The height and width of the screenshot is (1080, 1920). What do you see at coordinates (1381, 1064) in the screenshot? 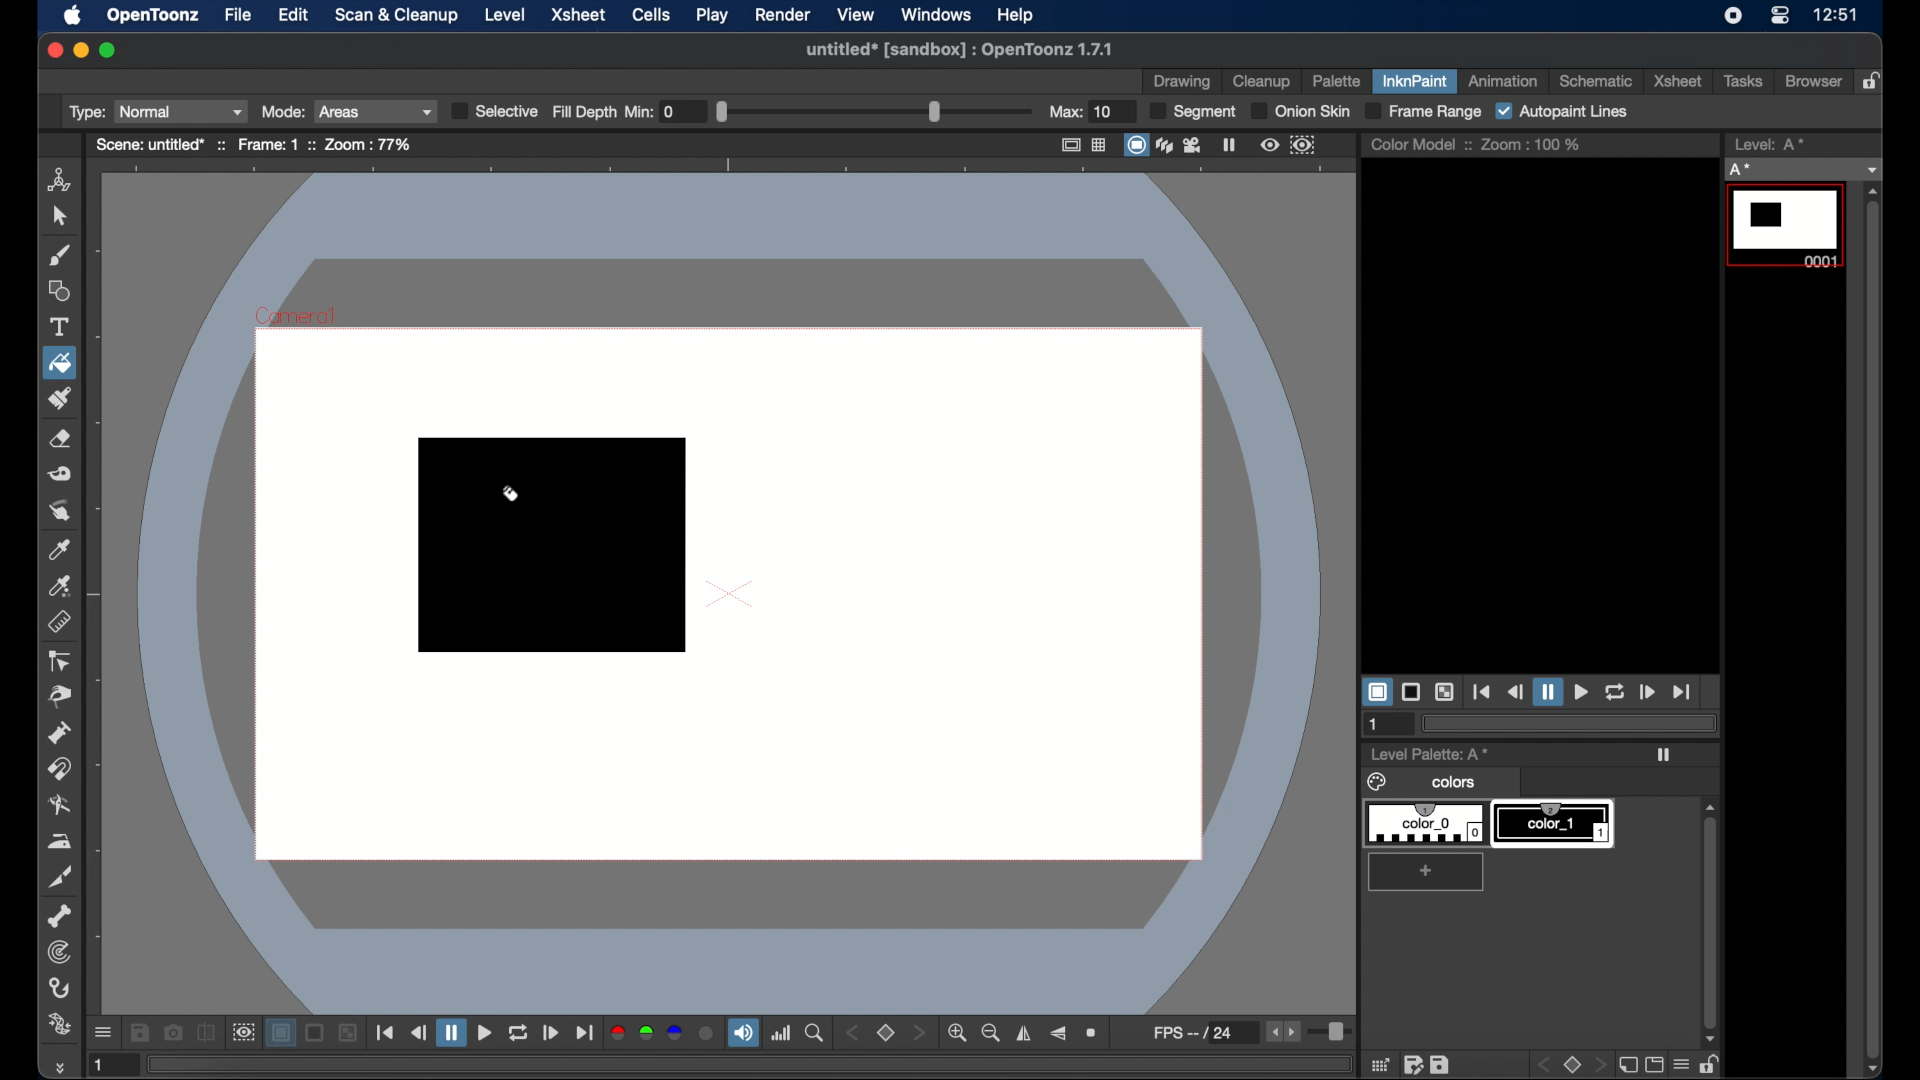
I see `grid` at bounding box center [1381, 1064].